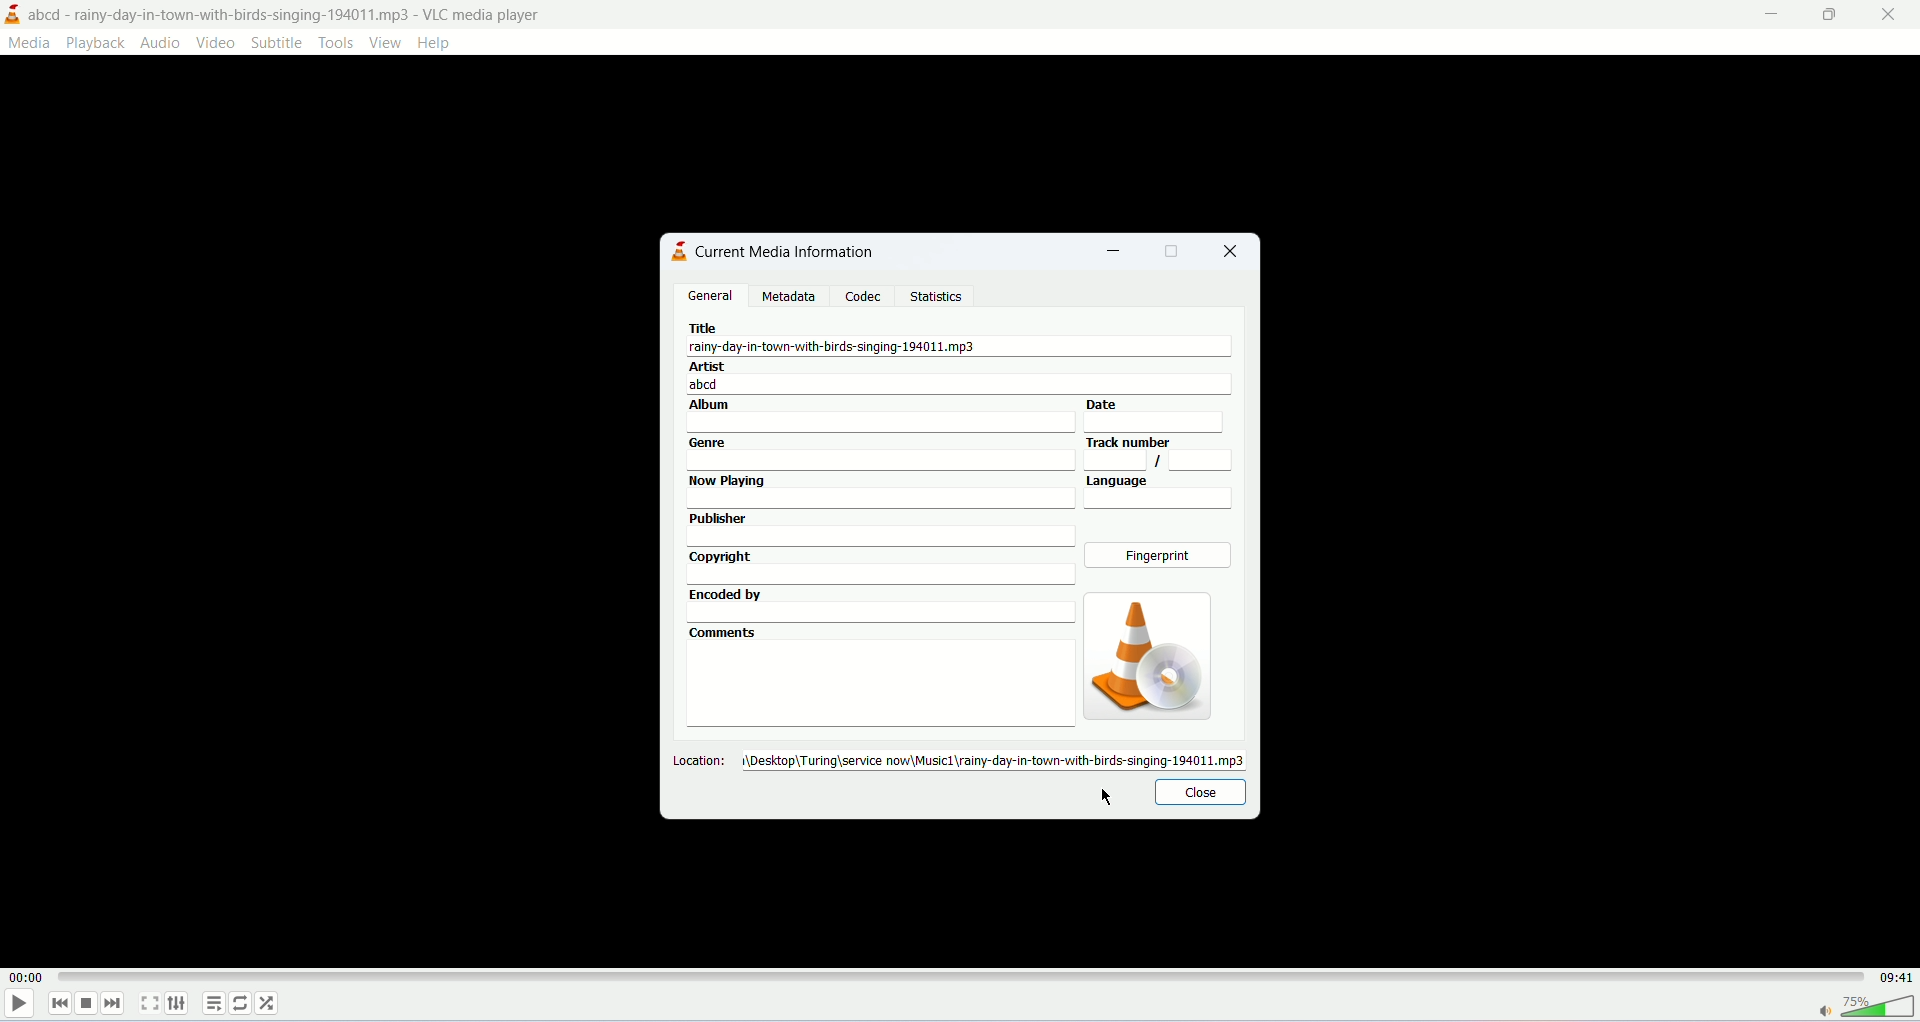 The image size is (1920, 1022). I want to click on total time, so click(1895, 978).